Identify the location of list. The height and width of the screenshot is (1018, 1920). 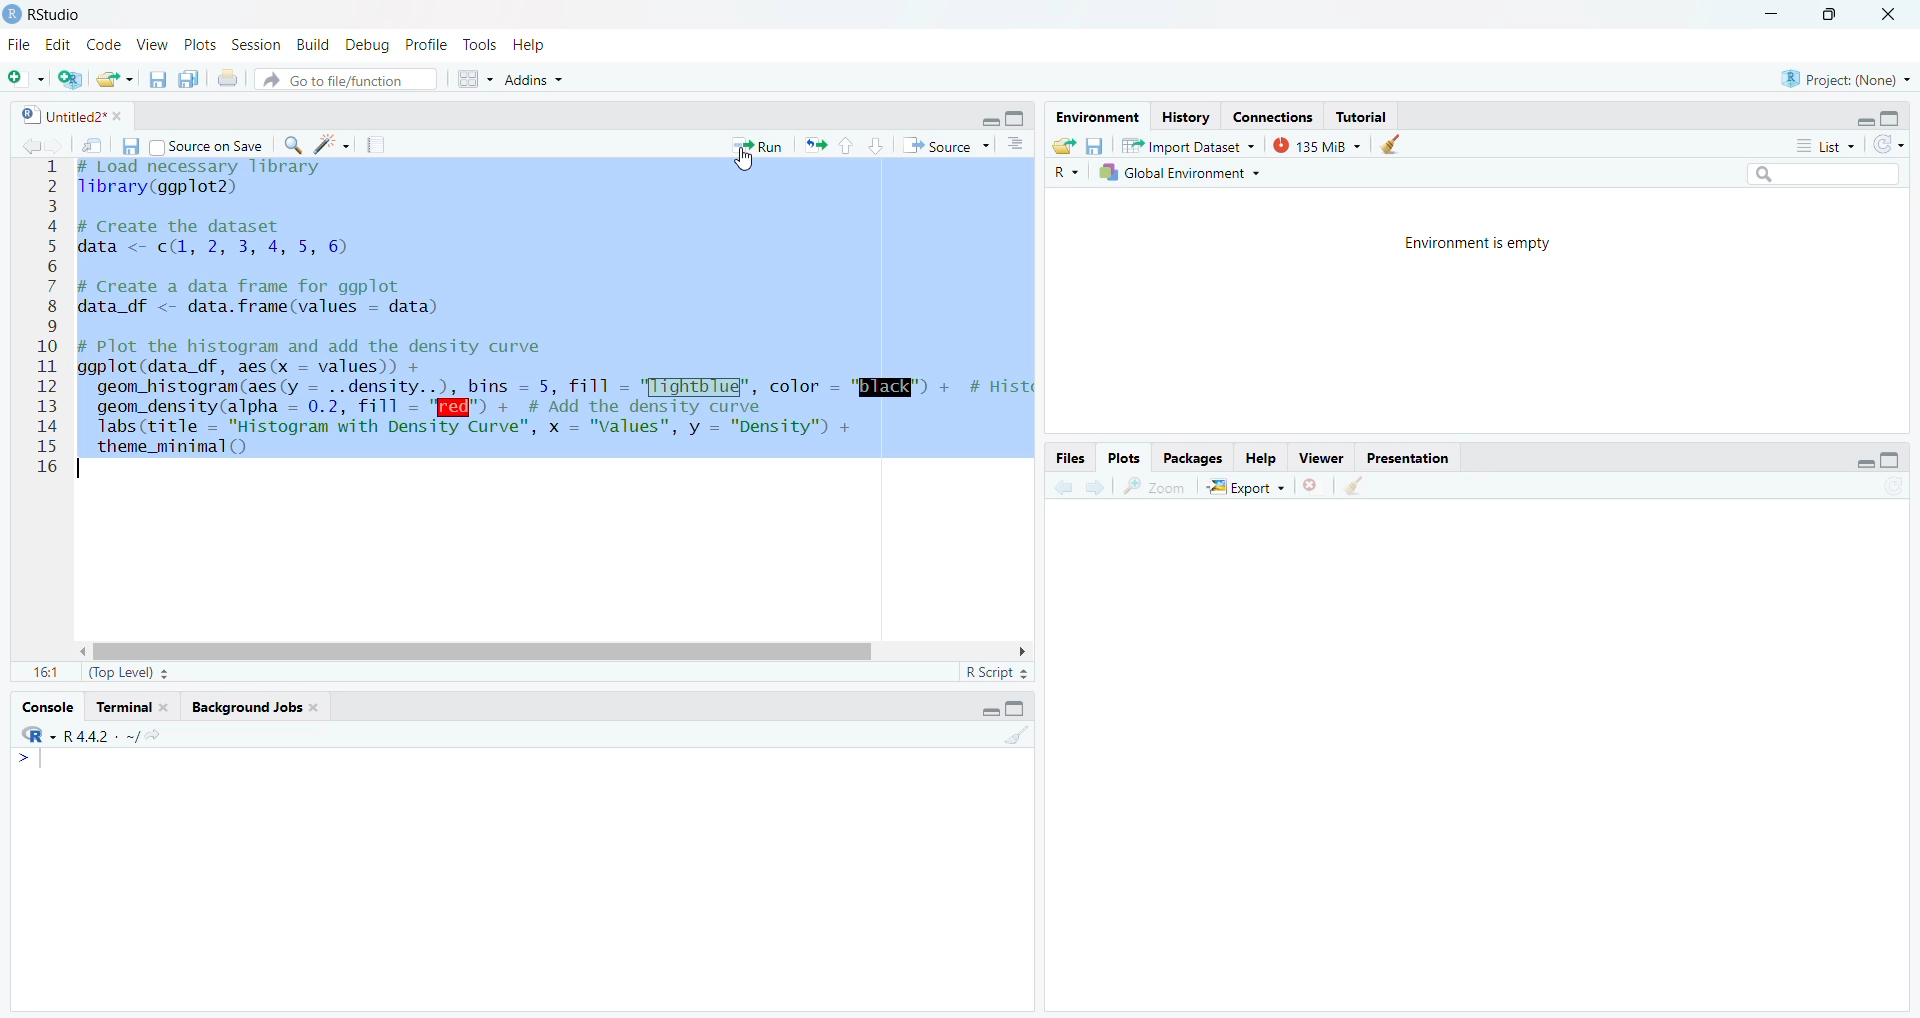
(1826, 144).